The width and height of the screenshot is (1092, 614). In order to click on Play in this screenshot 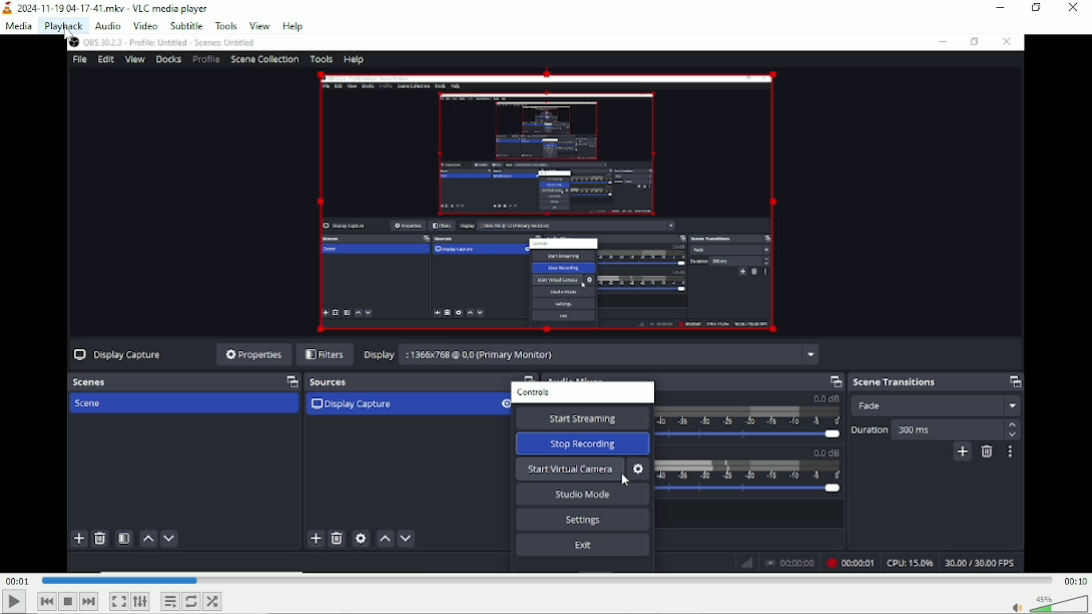, I will do `click(14, 602)`.